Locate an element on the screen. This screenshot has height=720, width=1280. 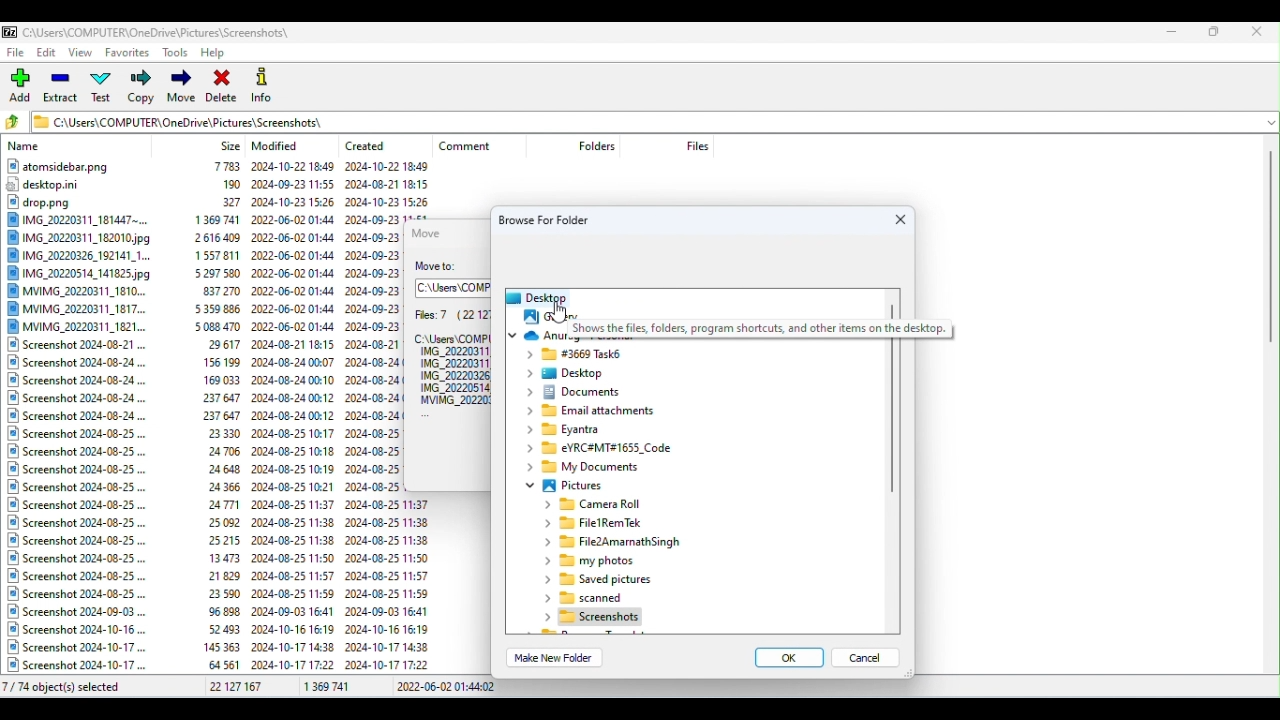
Status bar is located at coordinates (642, 688).